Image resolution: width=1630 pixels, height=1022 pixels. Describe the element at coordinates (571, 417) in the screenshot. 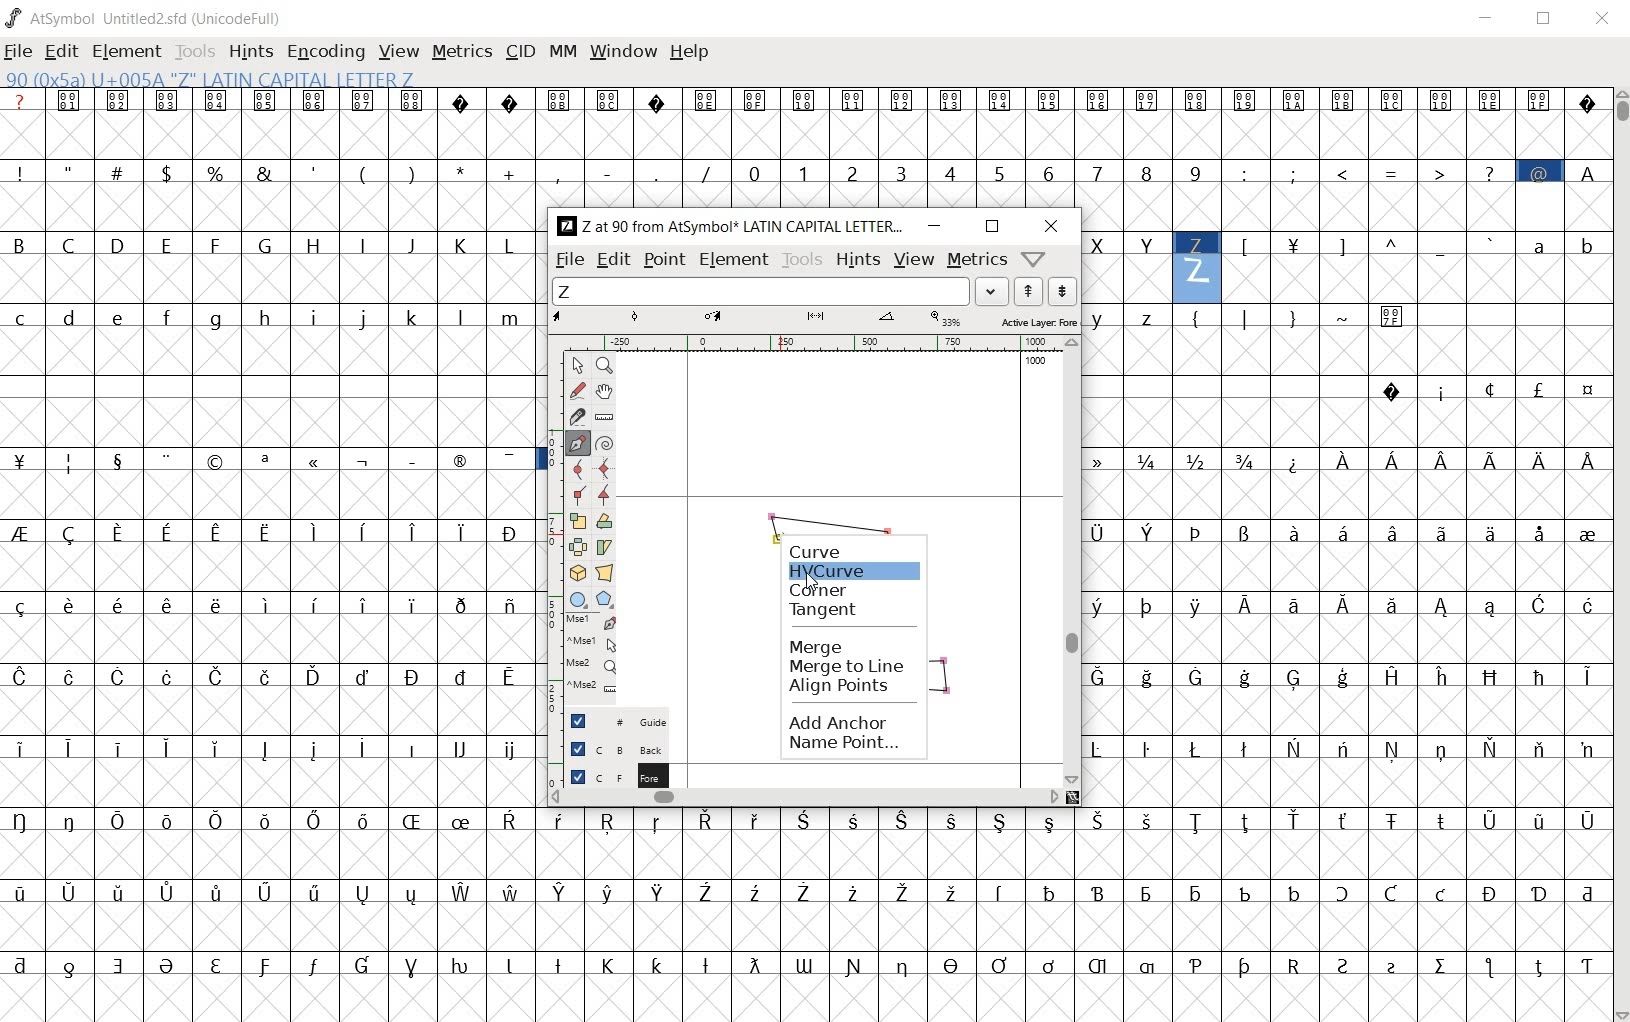

I see `cut splines in two` at that location.